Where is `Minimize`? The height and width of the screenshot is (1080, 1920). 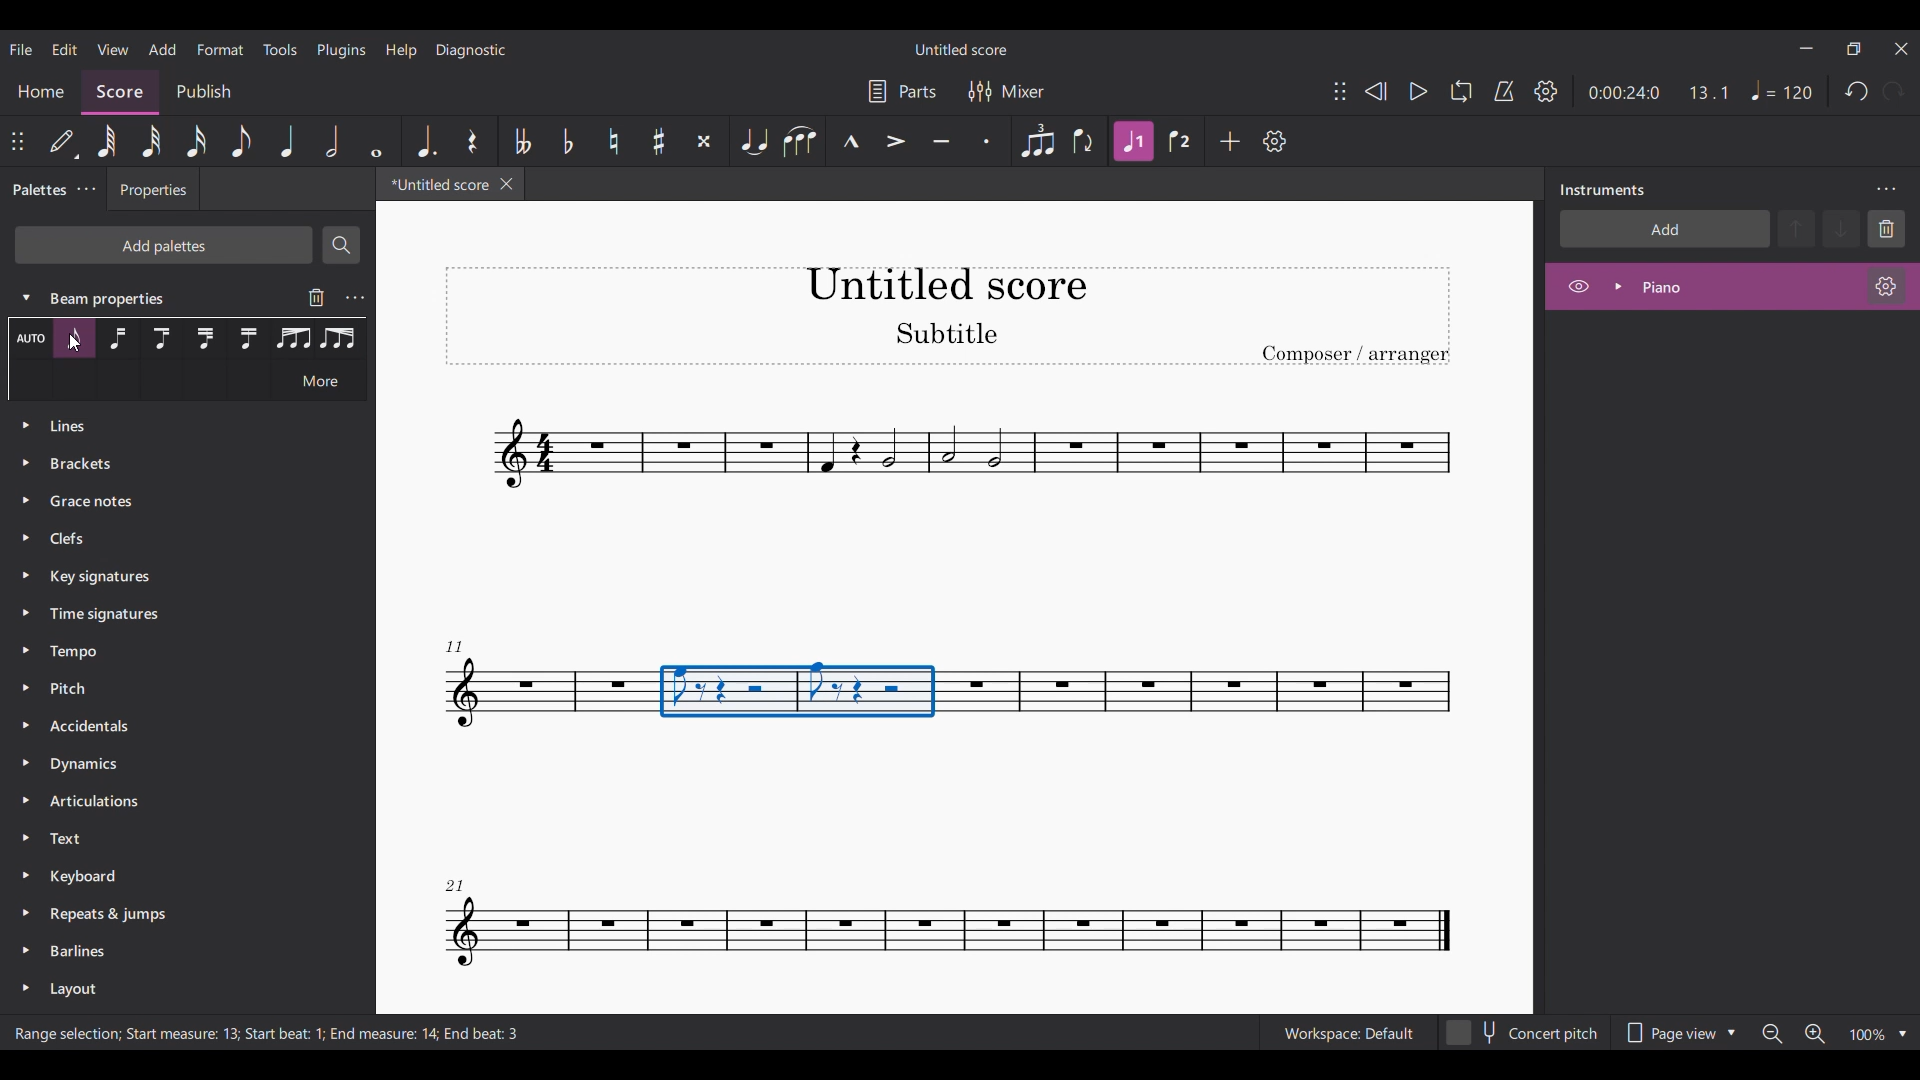
Minimize is located at coordinates (1807, 48).